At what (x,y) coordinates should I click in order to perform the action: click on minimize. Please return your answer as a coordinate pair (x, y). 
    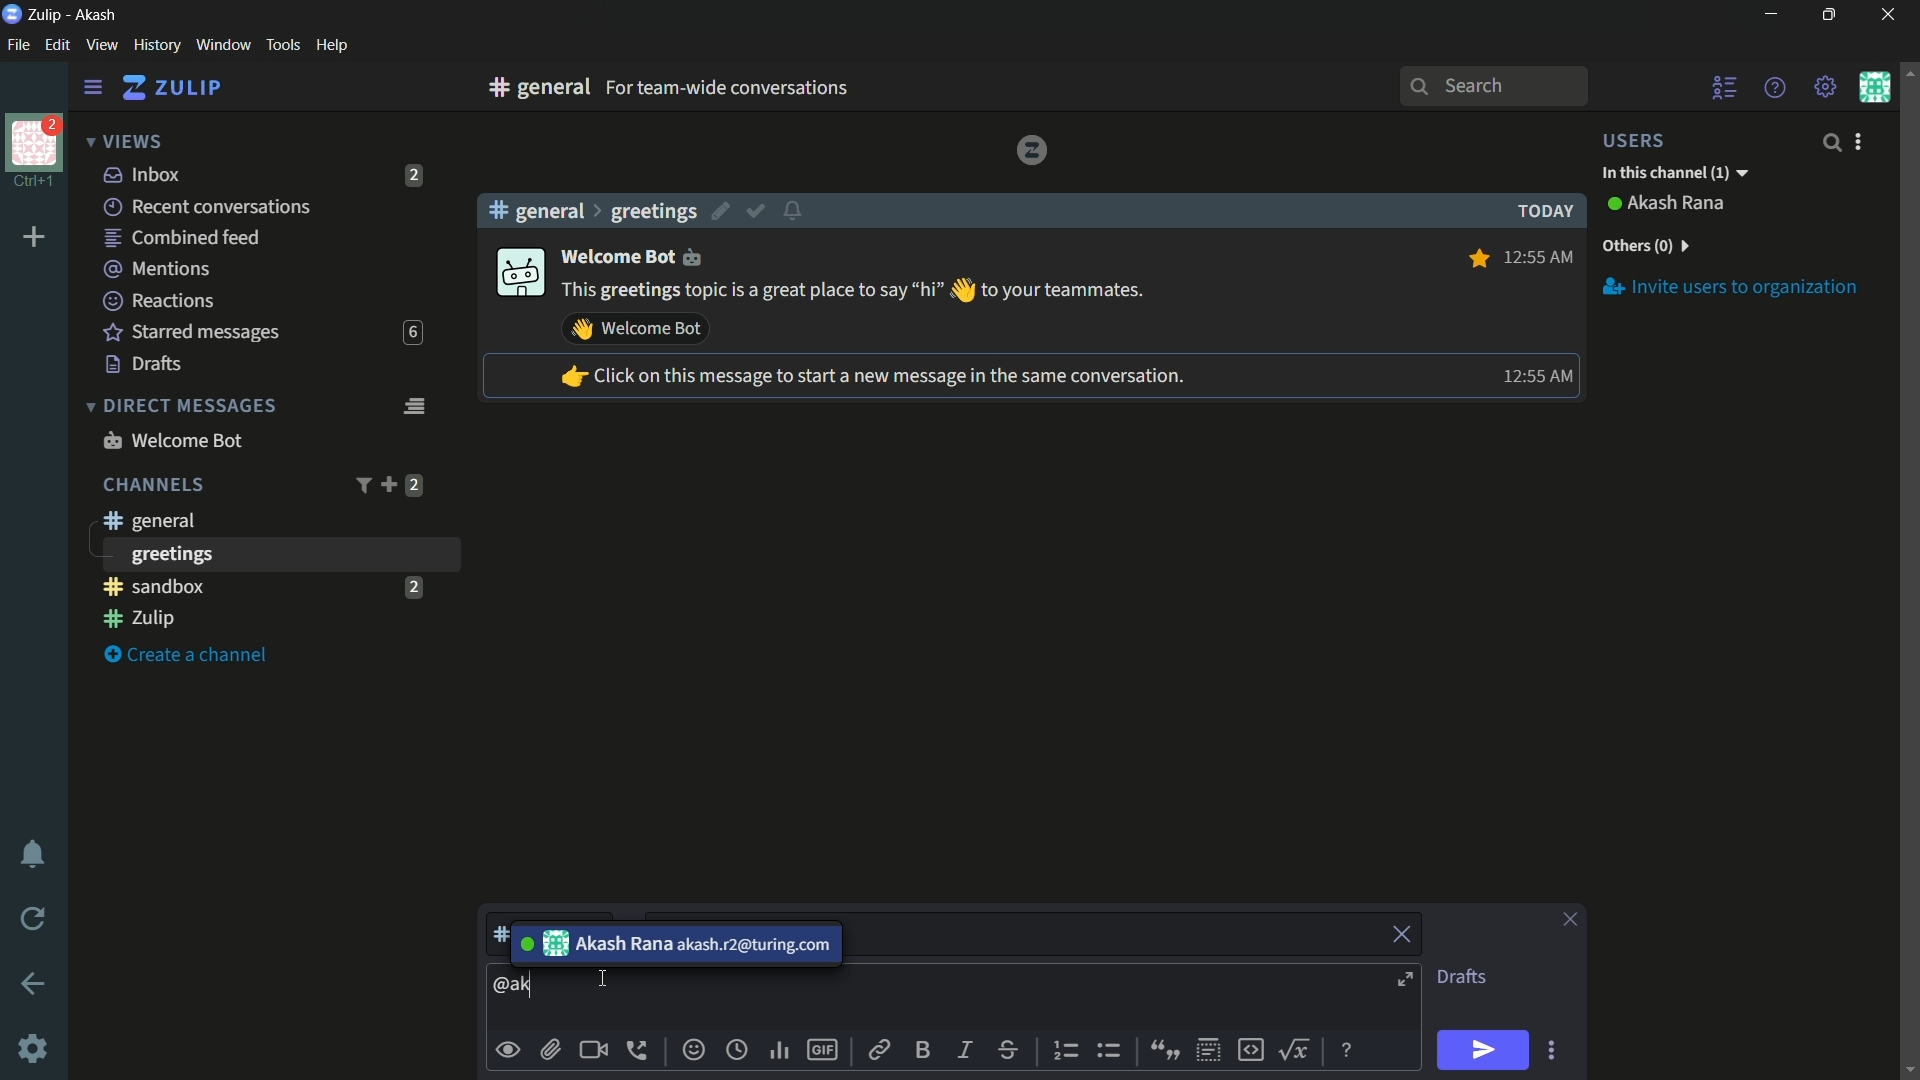
    Looking at the image, I should click on (1770, 15).